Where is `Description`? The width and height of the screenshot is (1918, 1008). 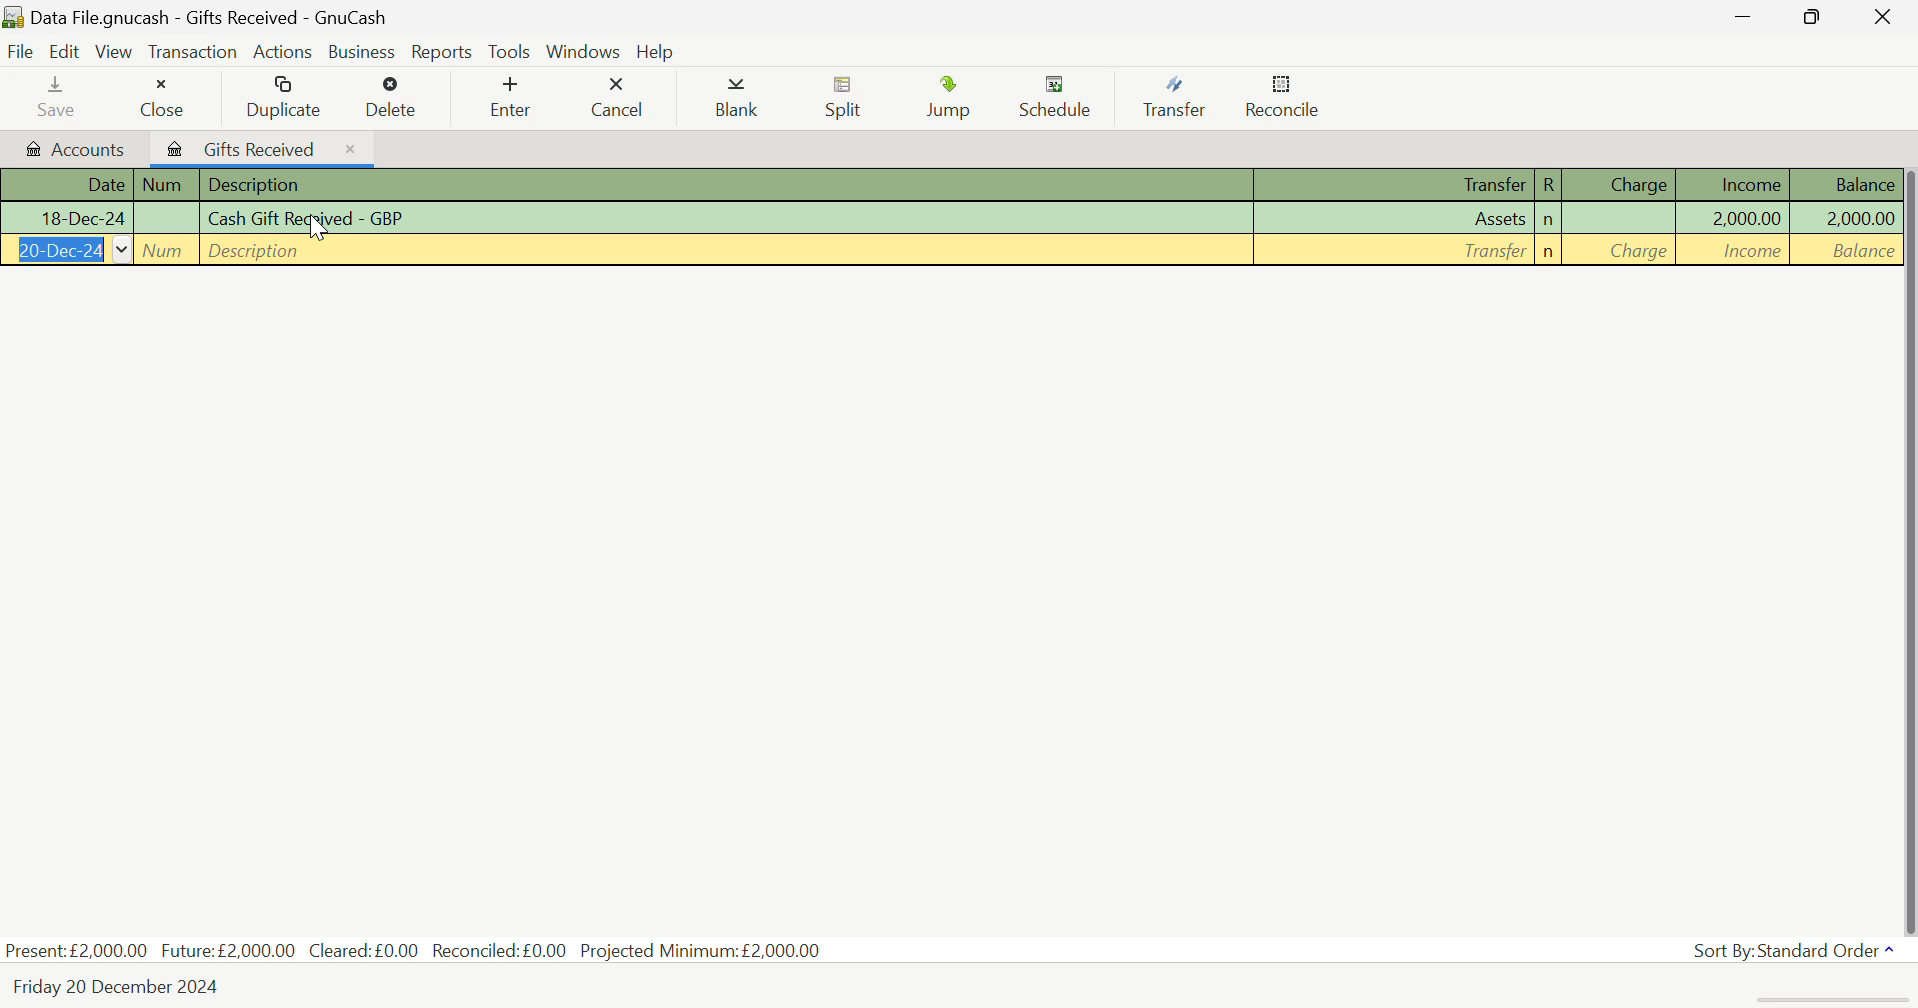
Description is located at coordinates (728, 186).